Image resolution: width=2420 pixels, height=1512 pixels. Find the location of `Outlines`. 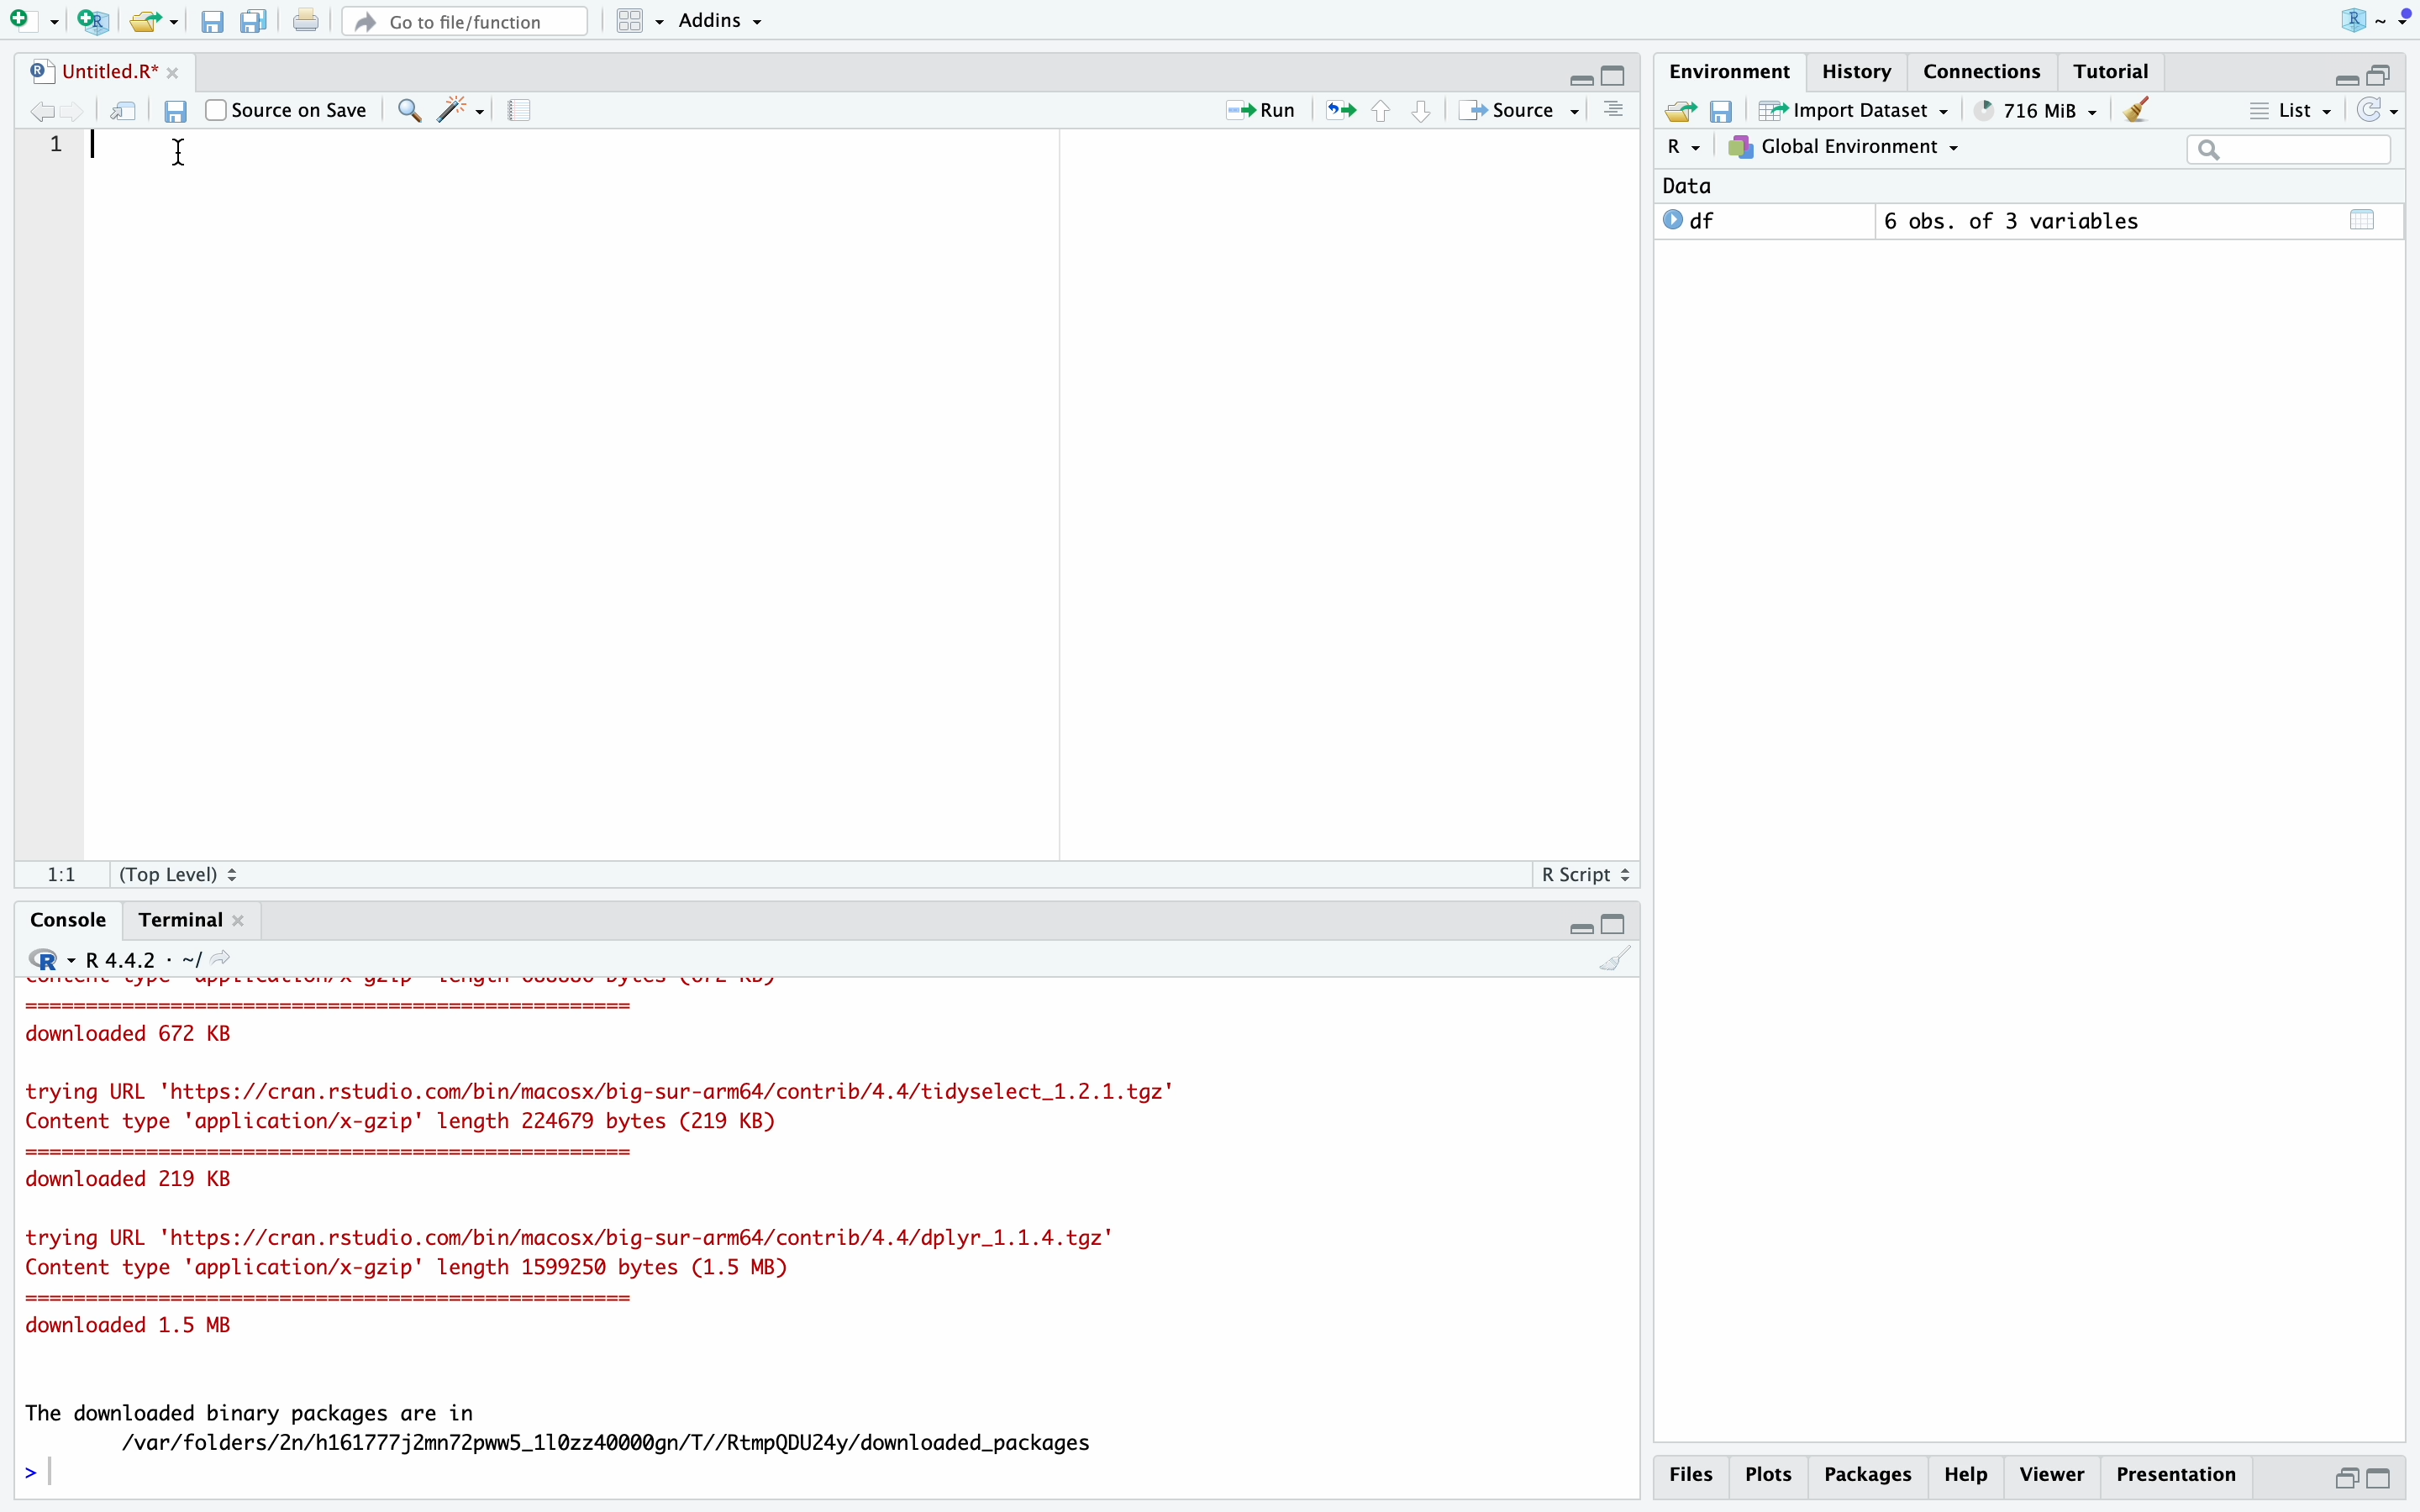

Outlines is located at coordinates (1617, 110).